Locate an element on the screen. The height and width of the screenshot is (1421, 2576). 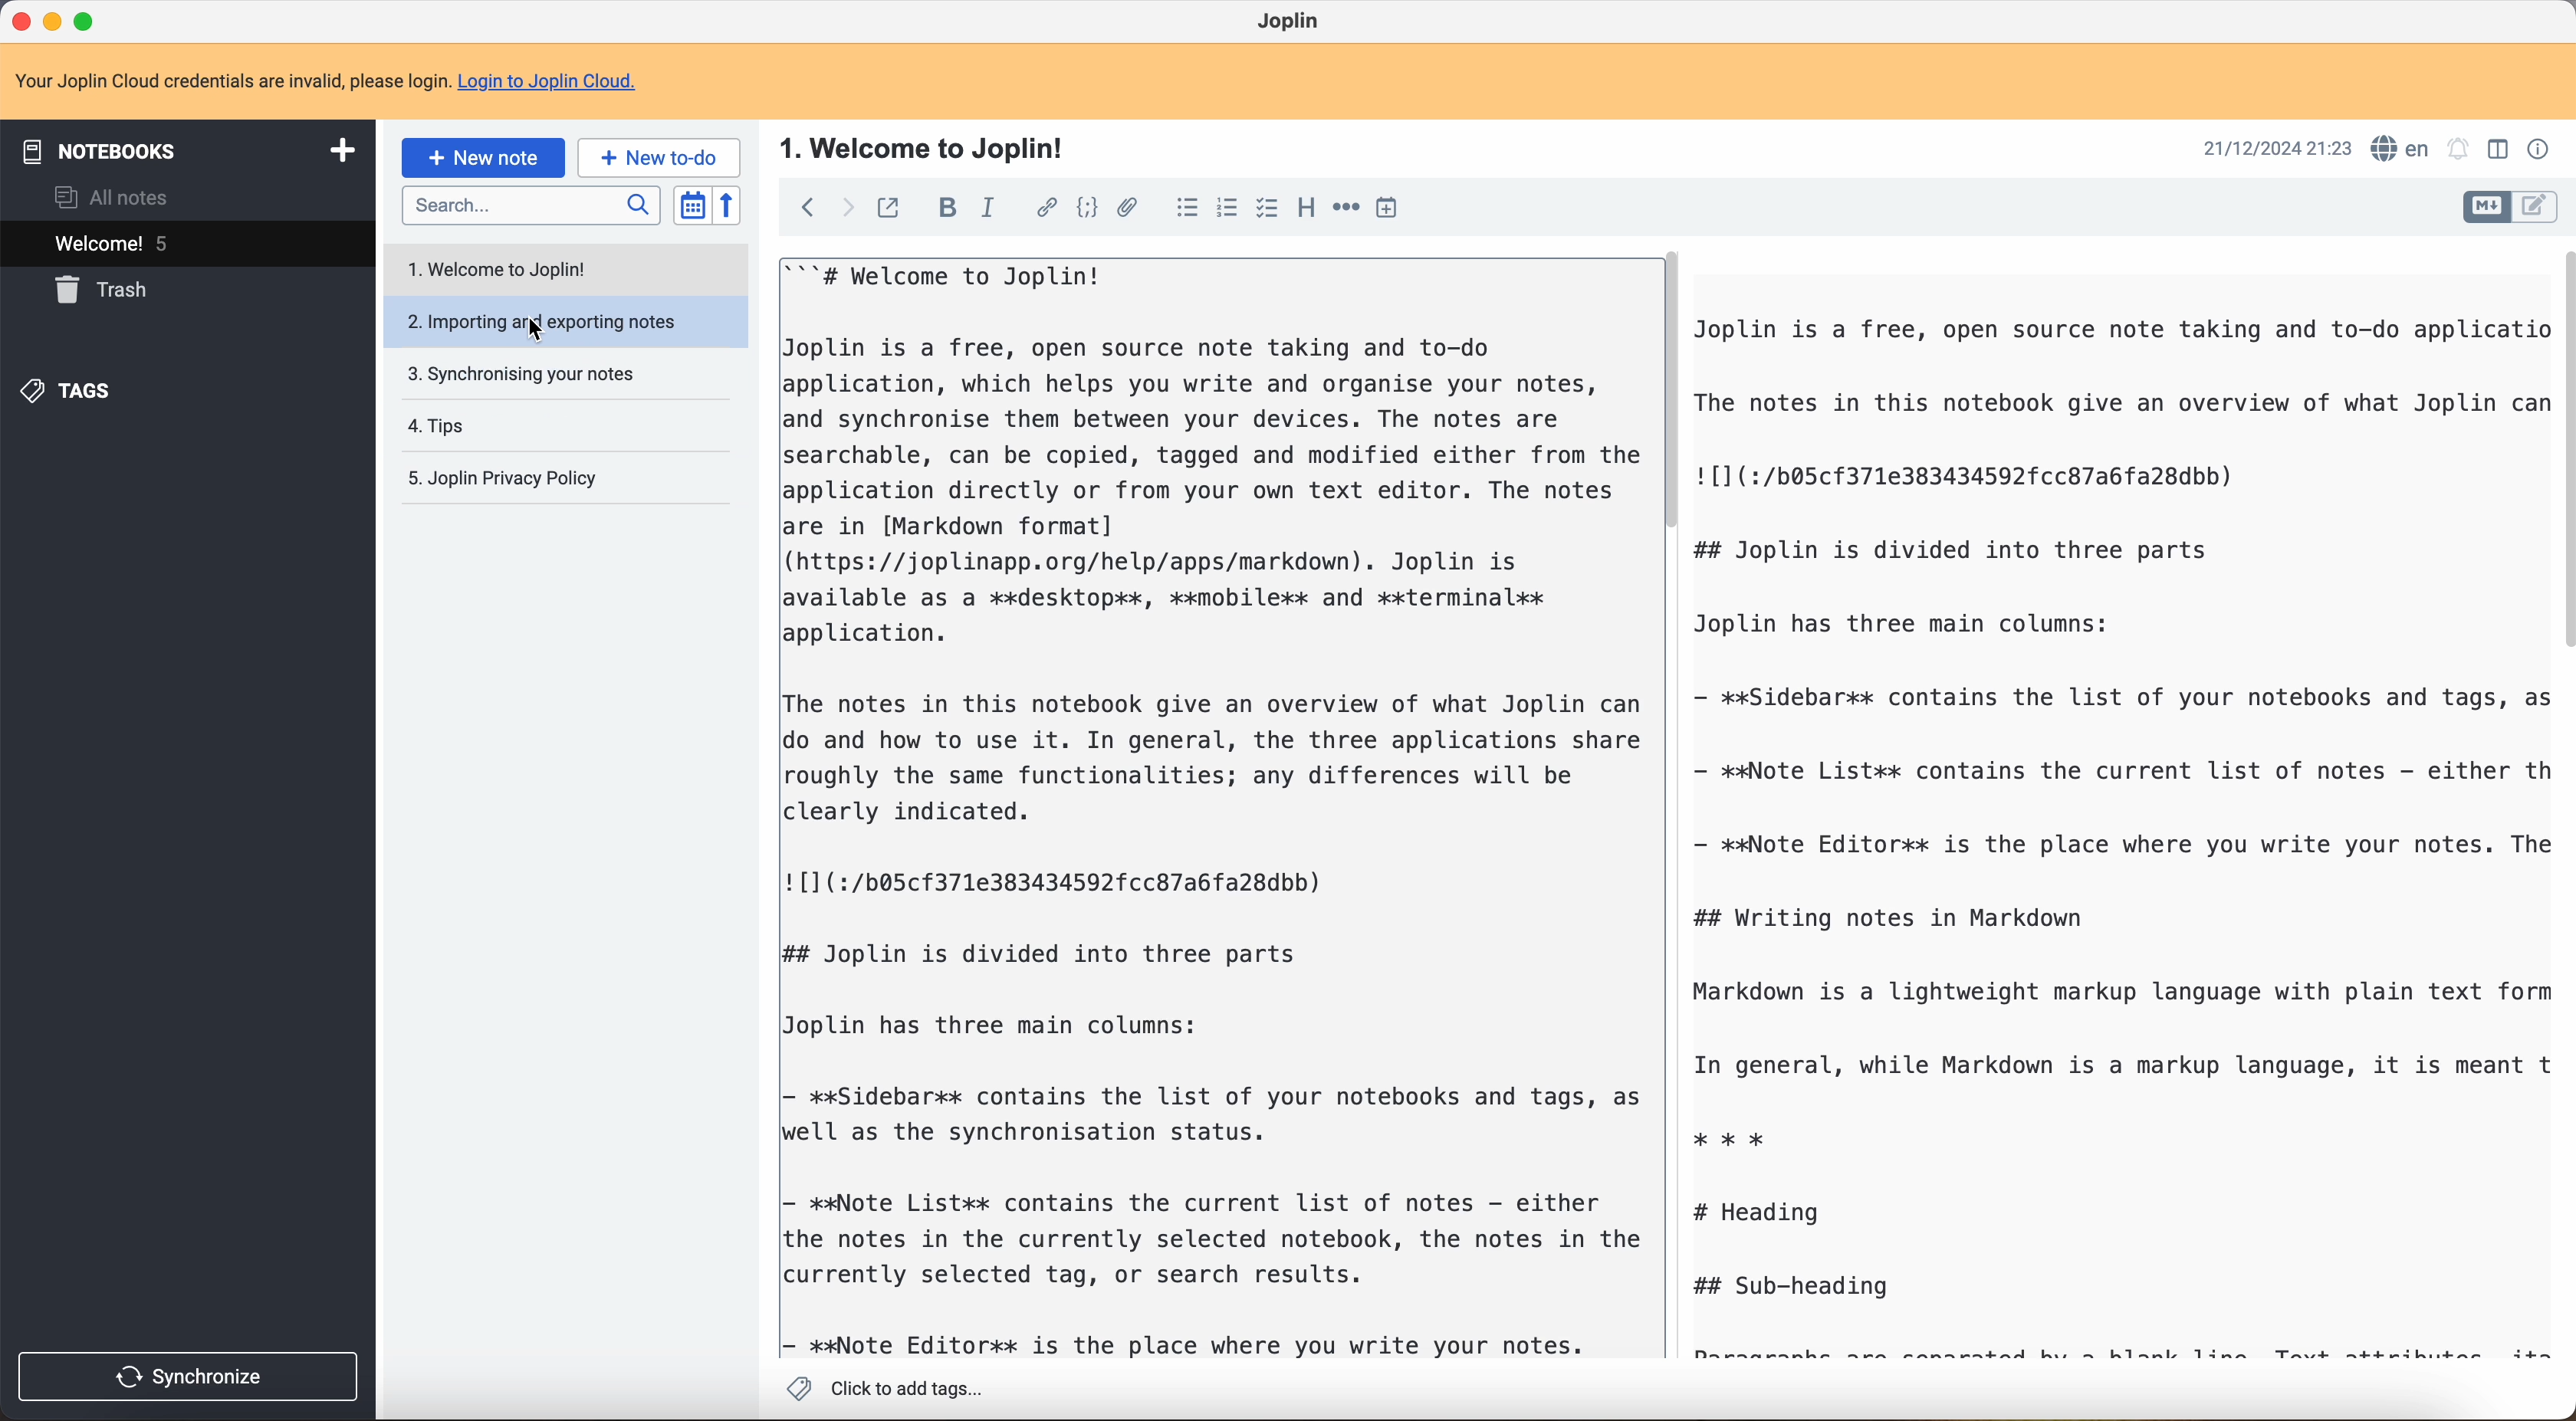
new note is located at coordinates (483, 156).